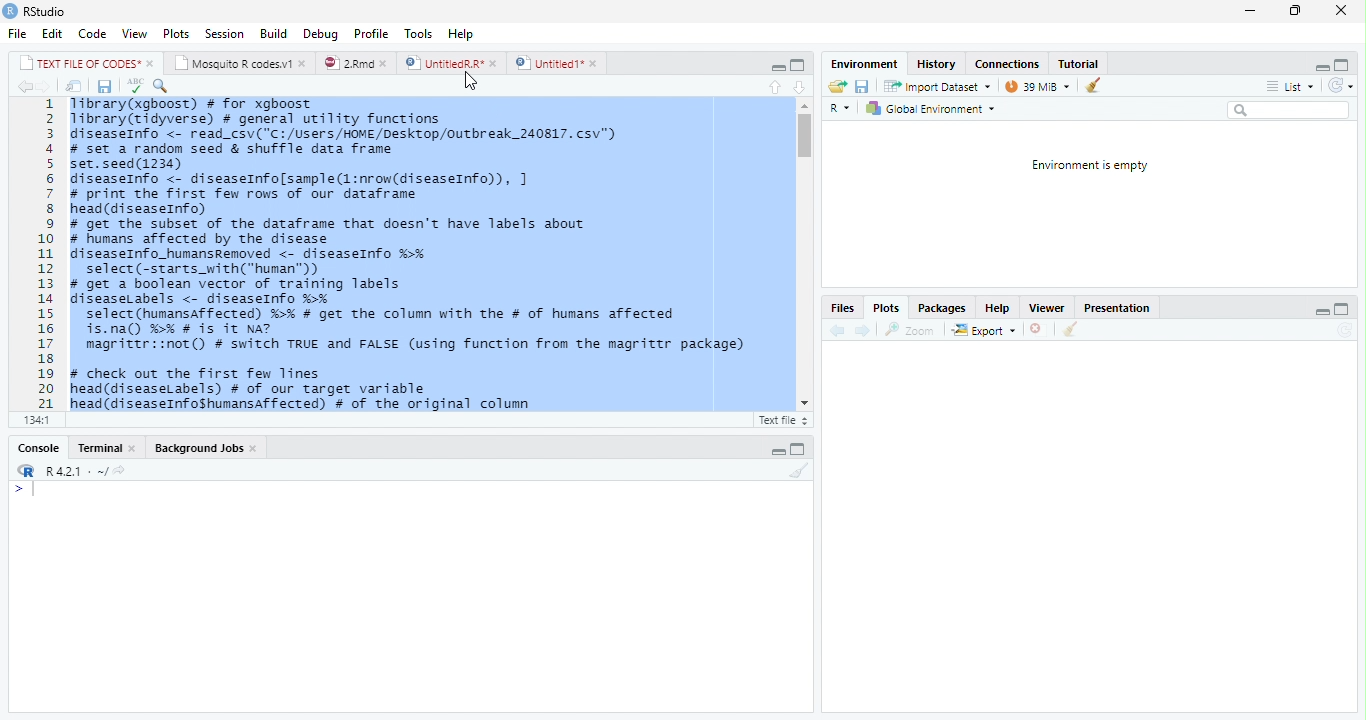  I want to click on Maximize, so click(1345, 63).